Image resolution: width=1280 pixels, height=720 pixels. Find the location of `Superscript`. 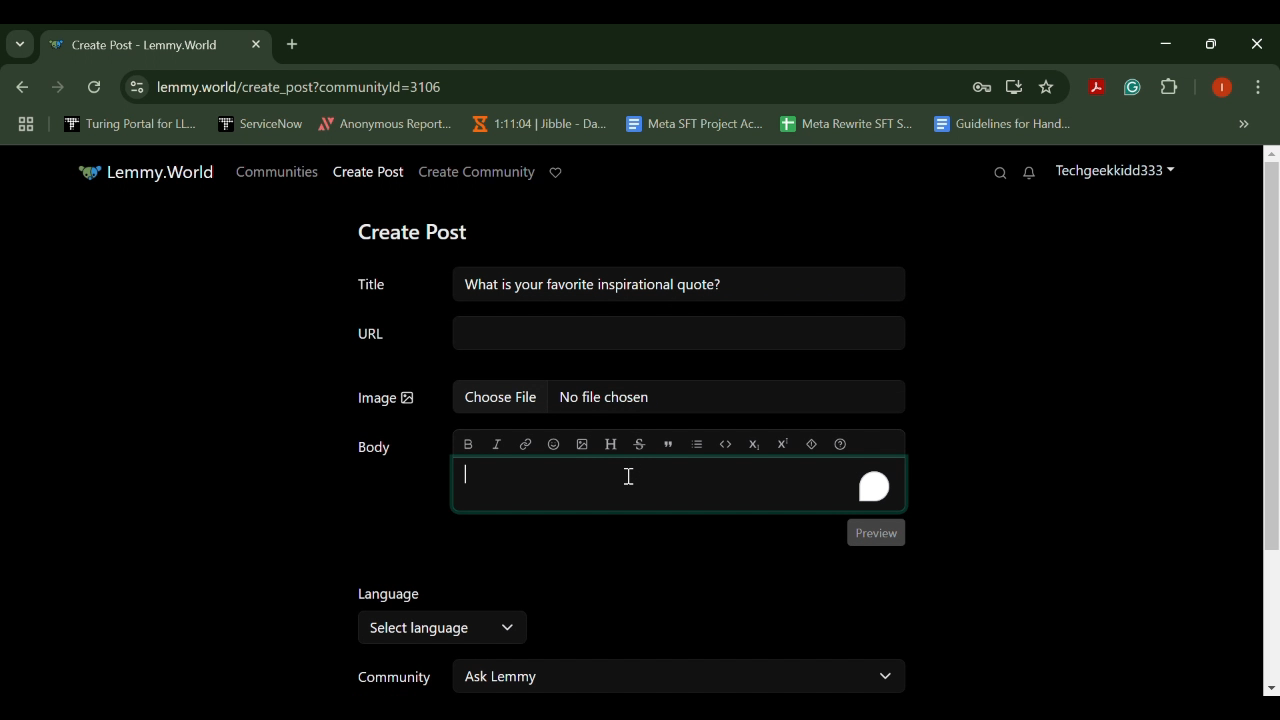

Superscript is located at coordinates (782, 443).